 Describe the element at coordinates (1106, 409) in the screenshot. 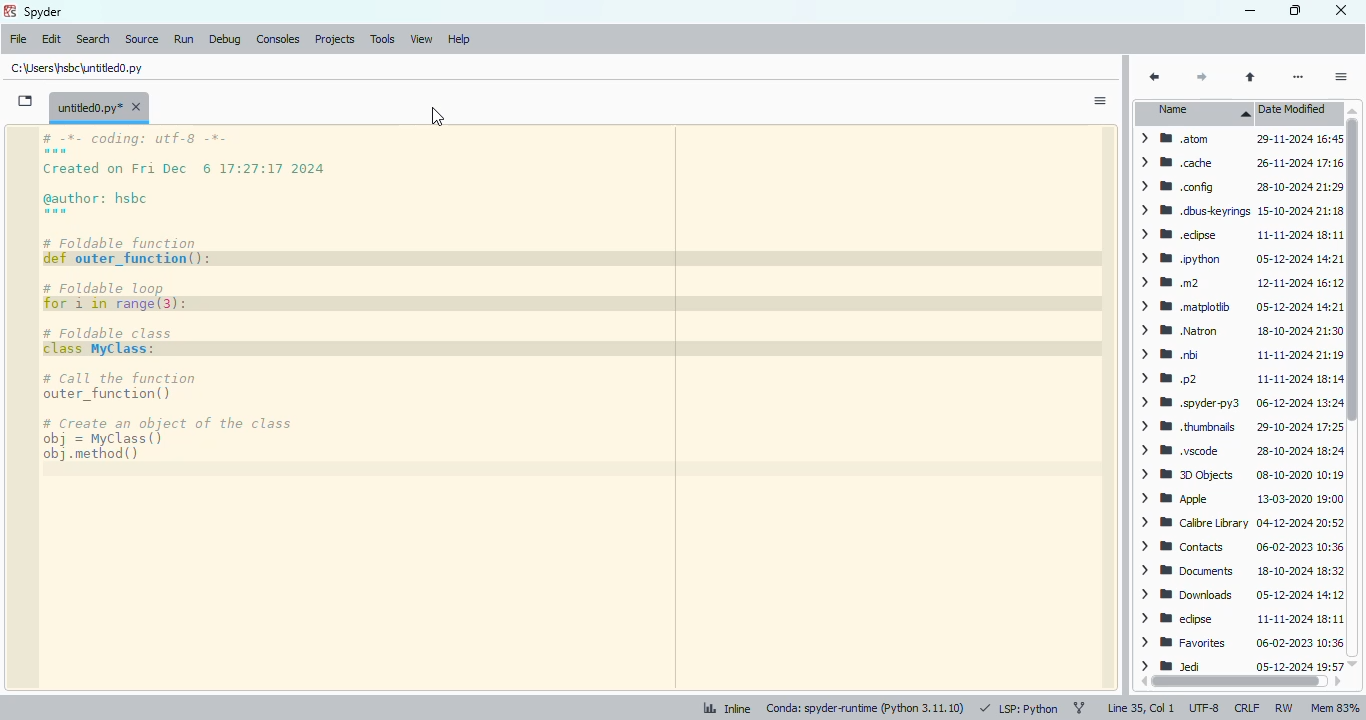

I see `scrollbar` at that location.